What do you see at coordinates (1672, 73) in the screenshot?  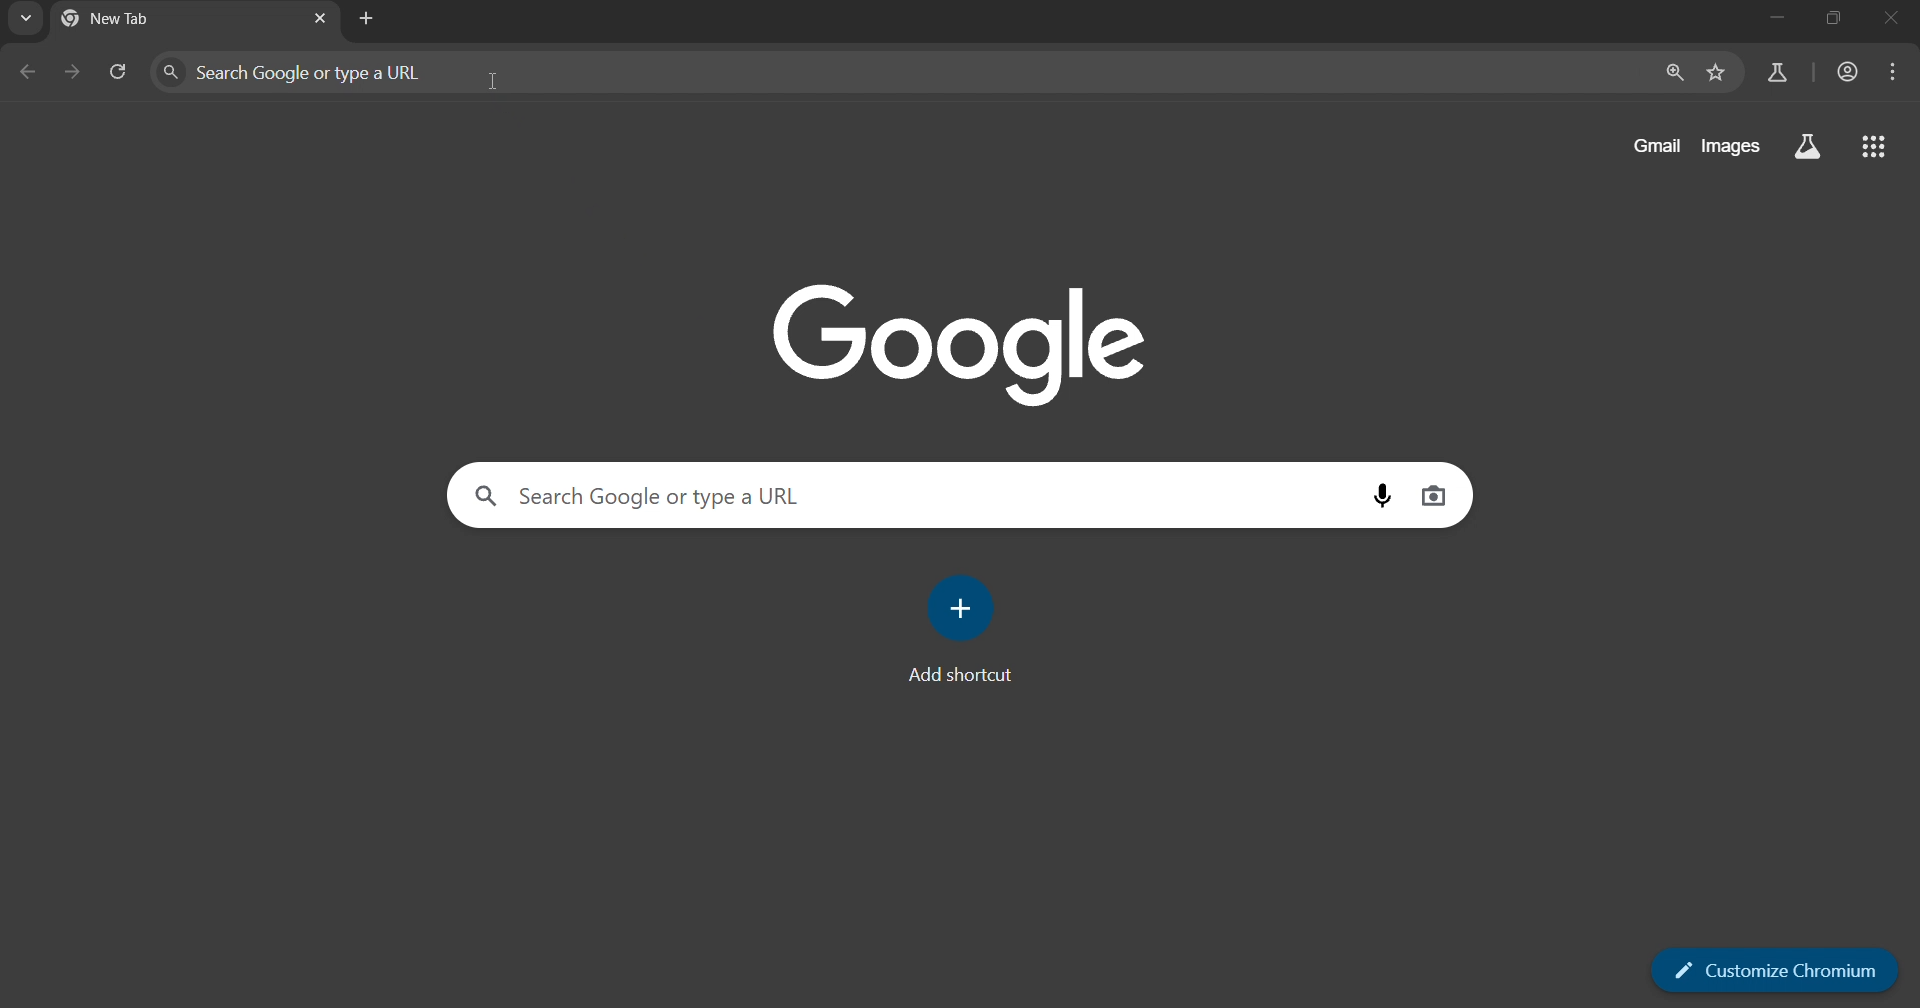 I see `zoom` at bounding box center [1672, 73].